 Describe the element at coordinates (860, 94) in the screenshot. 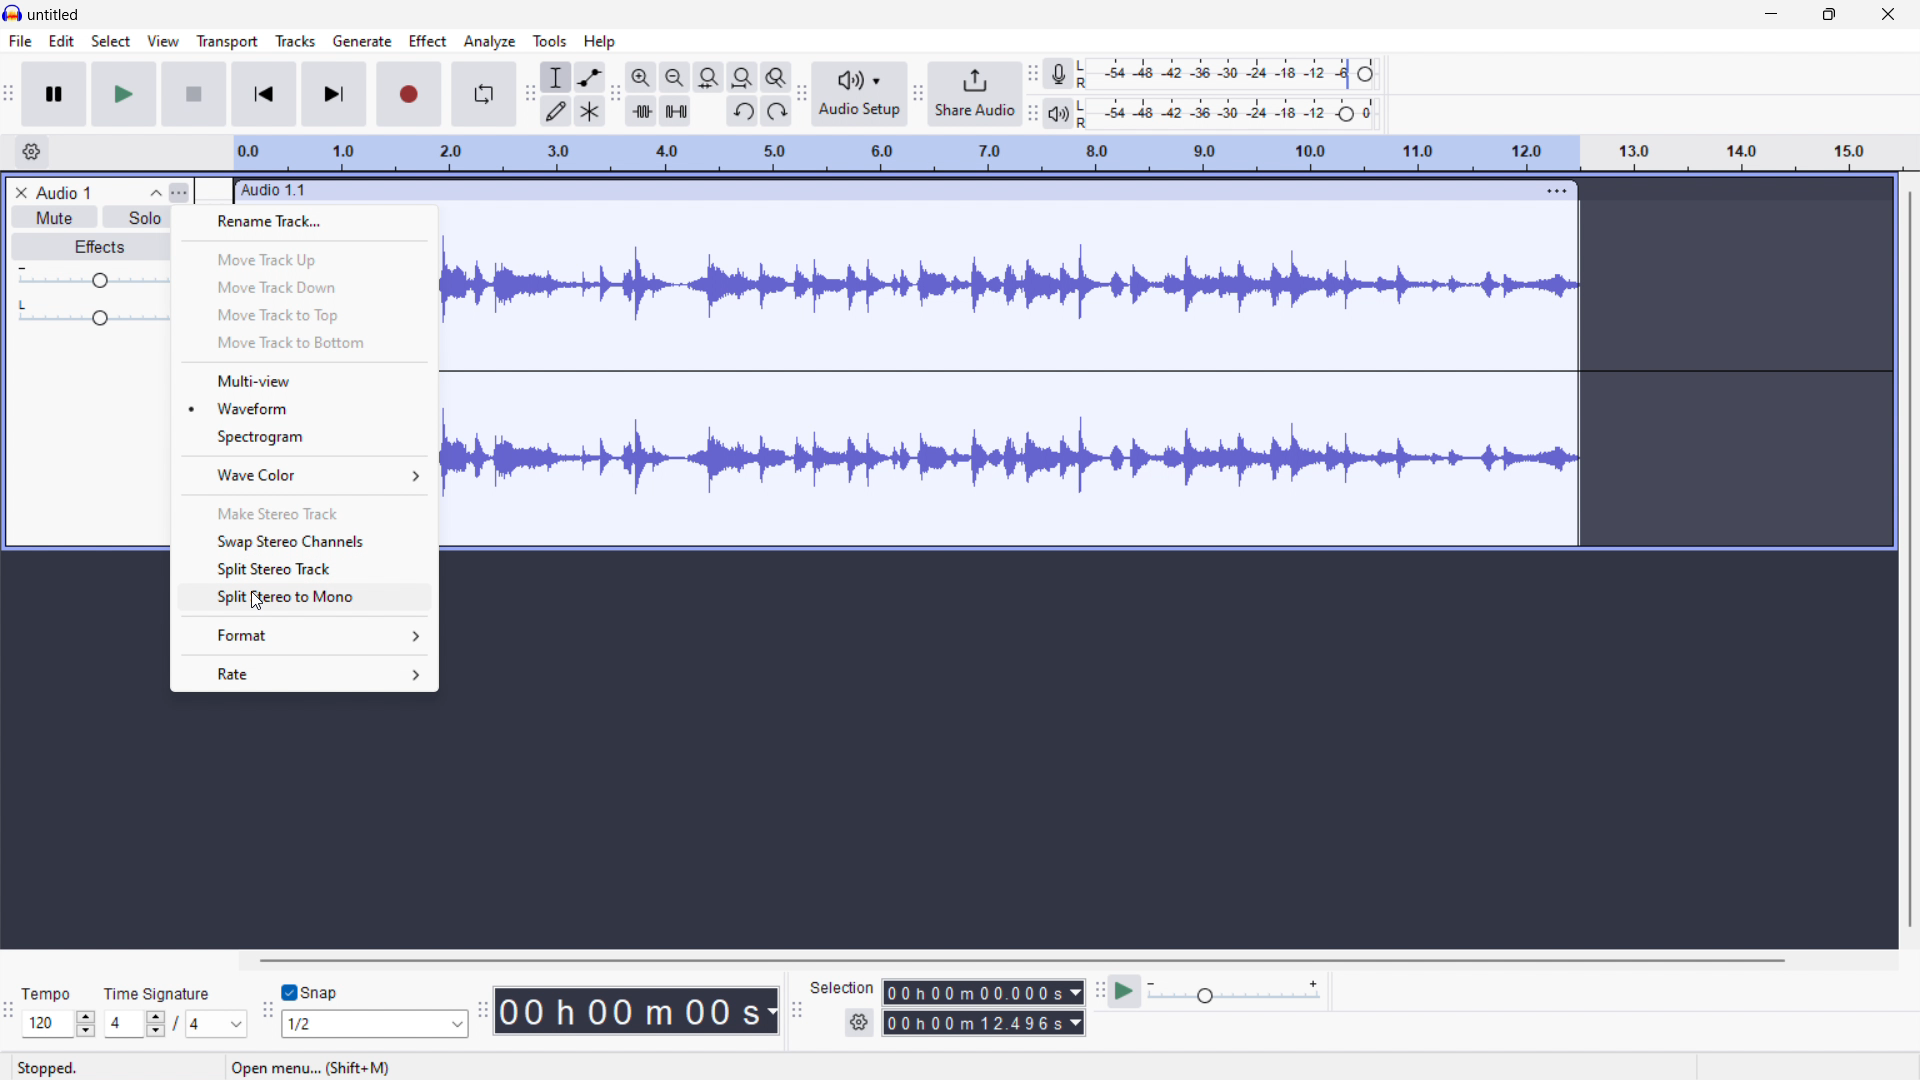

I see `audio setup` at that location.